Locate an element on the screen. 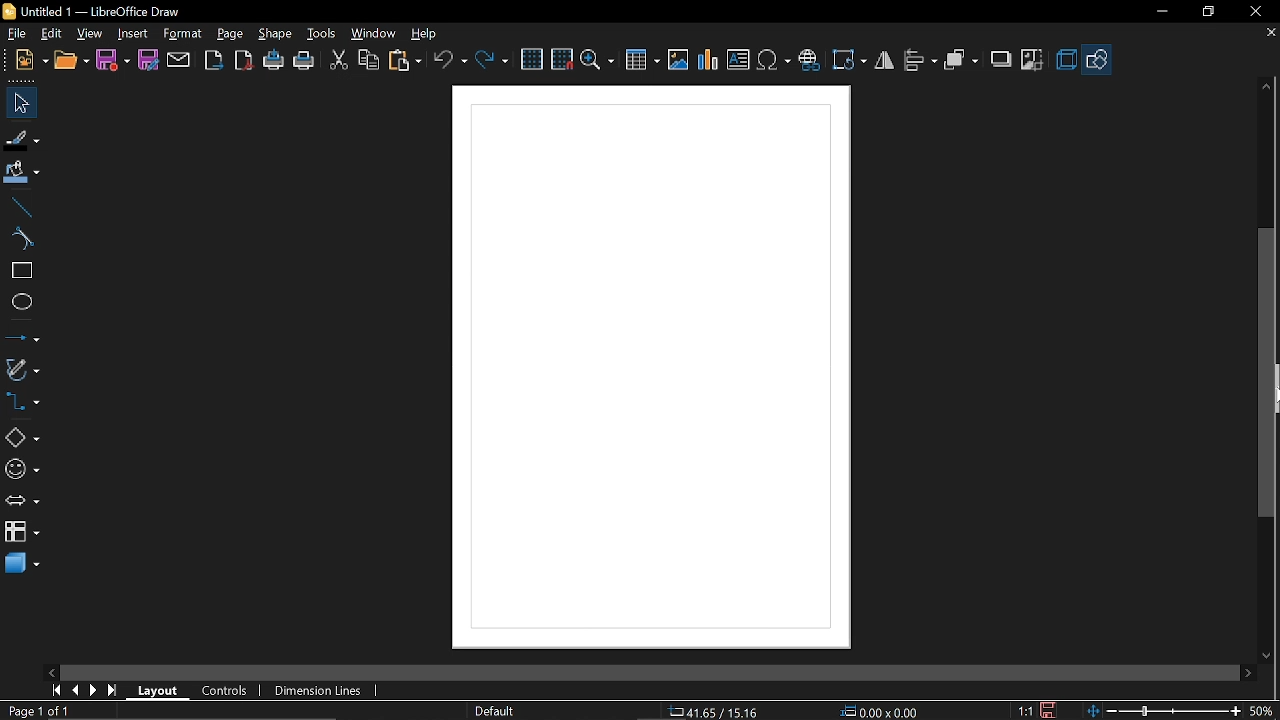  Insert table is located at coordinates (641, 62).